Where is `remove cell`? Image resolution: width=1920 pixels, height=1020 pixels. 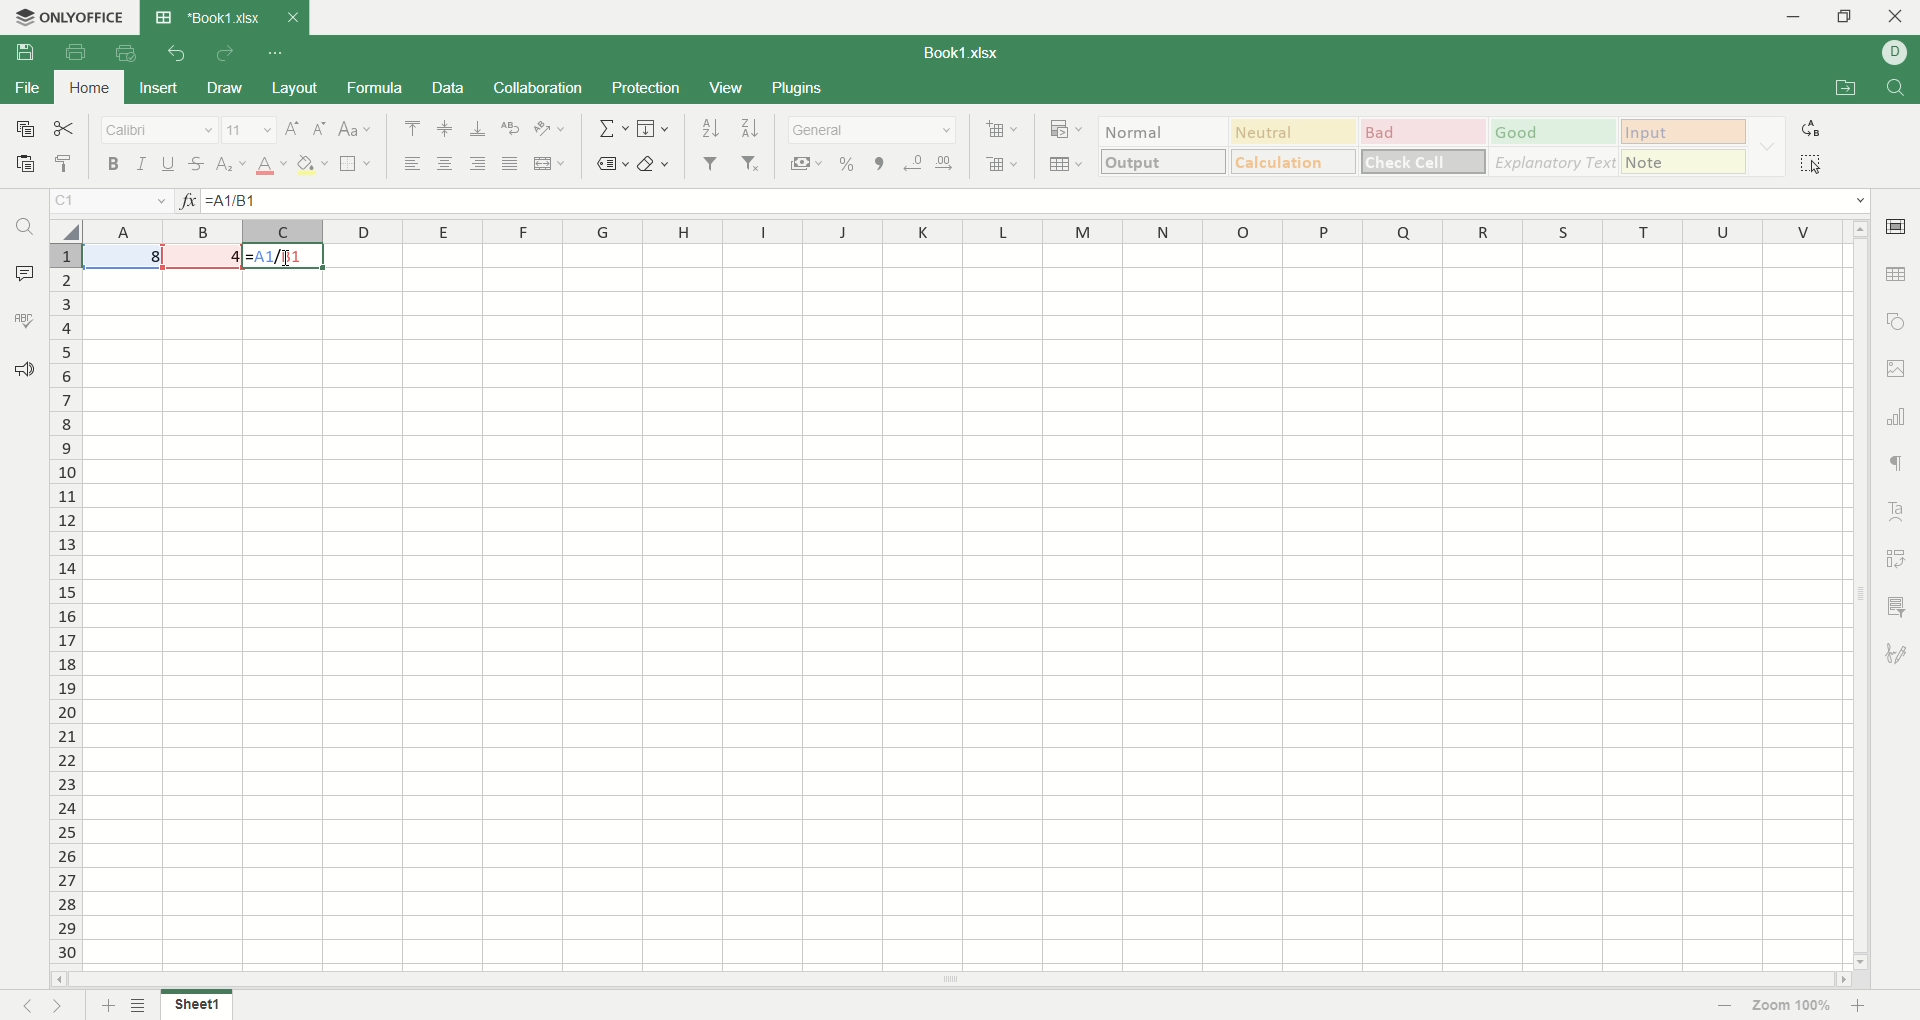
remove cell is located at coordinates (1003, 164).